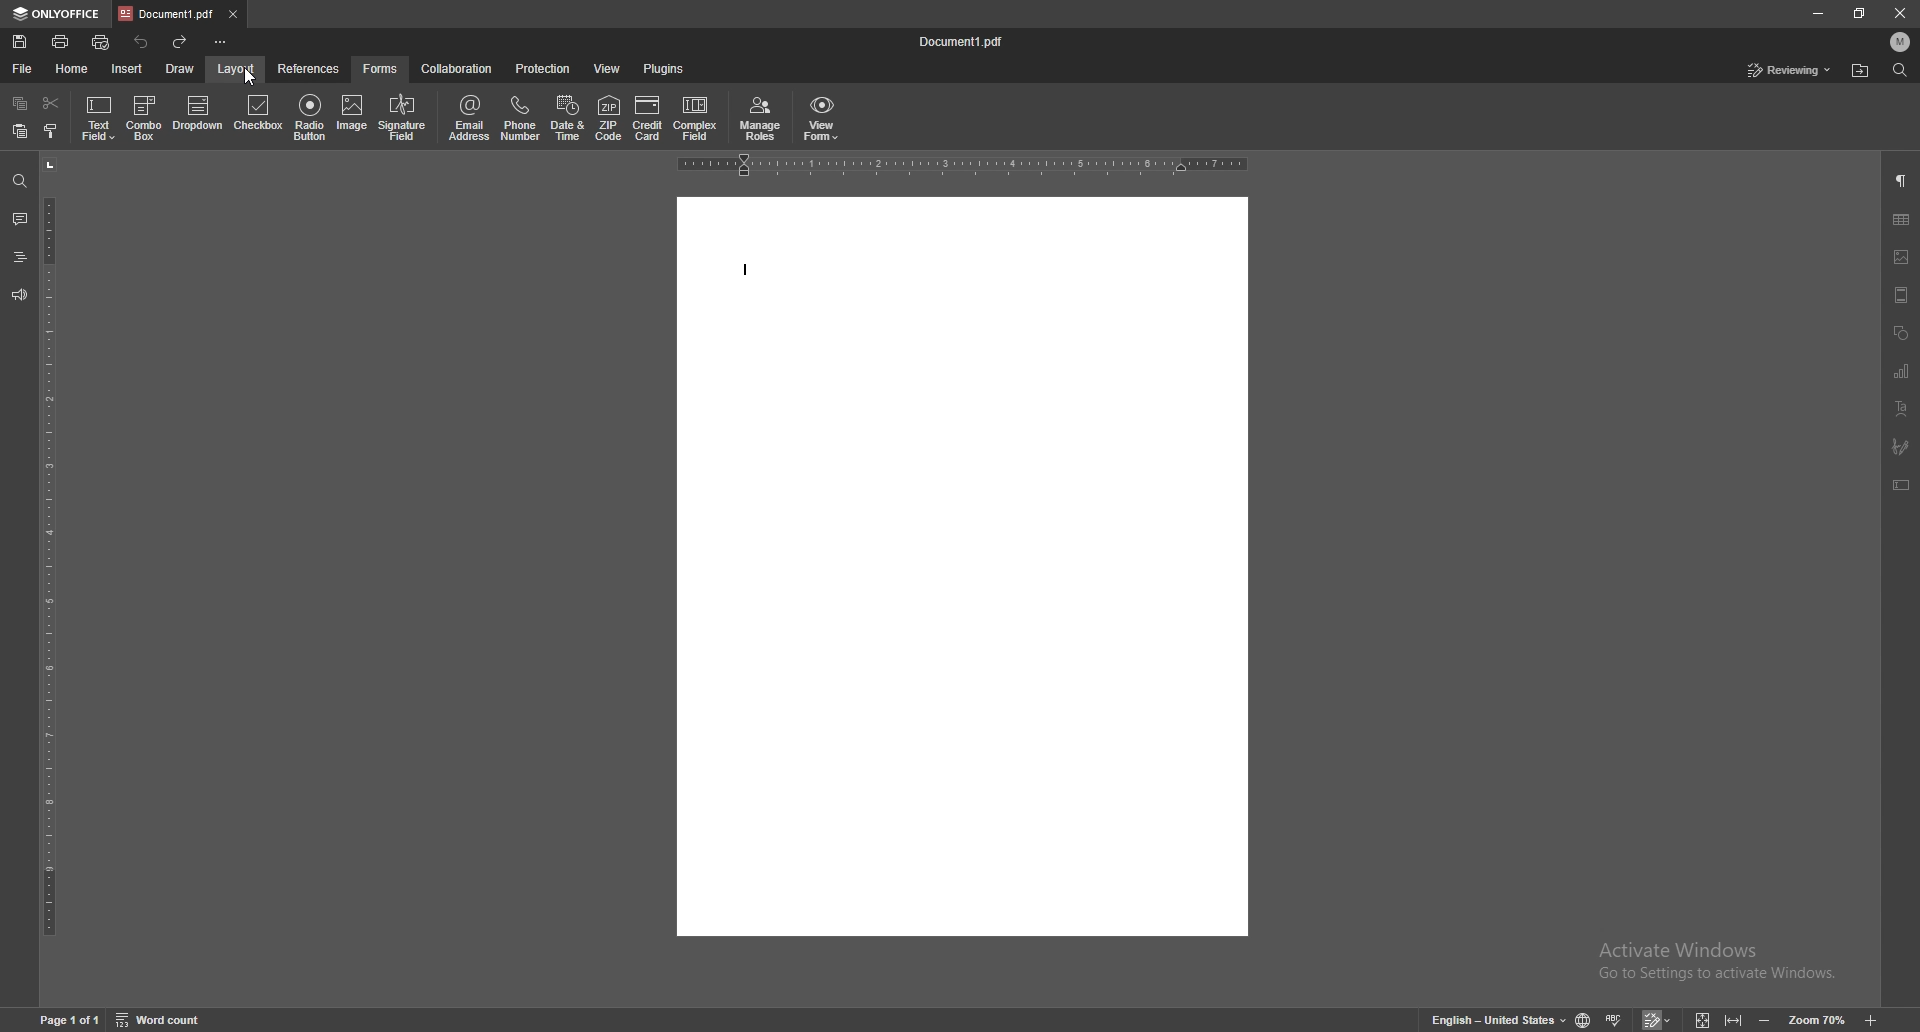 This screenshot has height=1032, width=1920. I want to click on change doc language, so click(1584, 1020).